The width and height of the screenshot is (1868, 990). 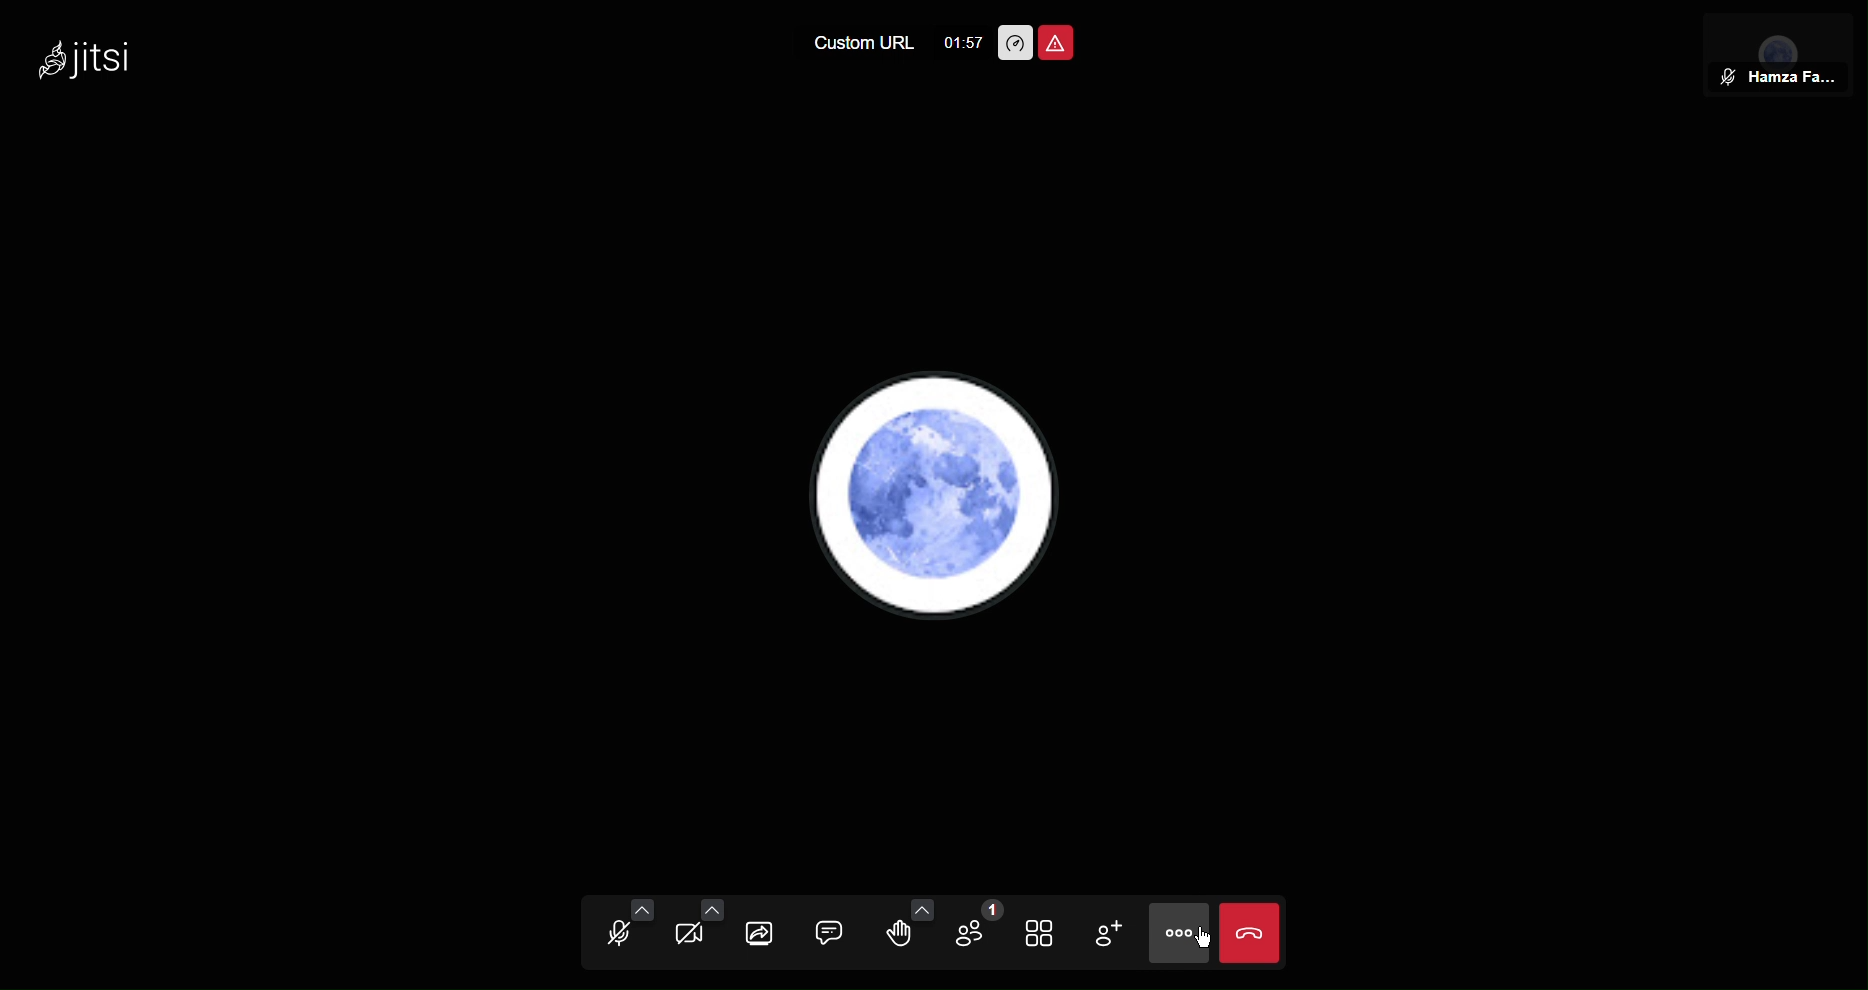 What do you see at coordinates (1177, 932) in the screenshot?
I see `More` at bounding box center [1177, 932].